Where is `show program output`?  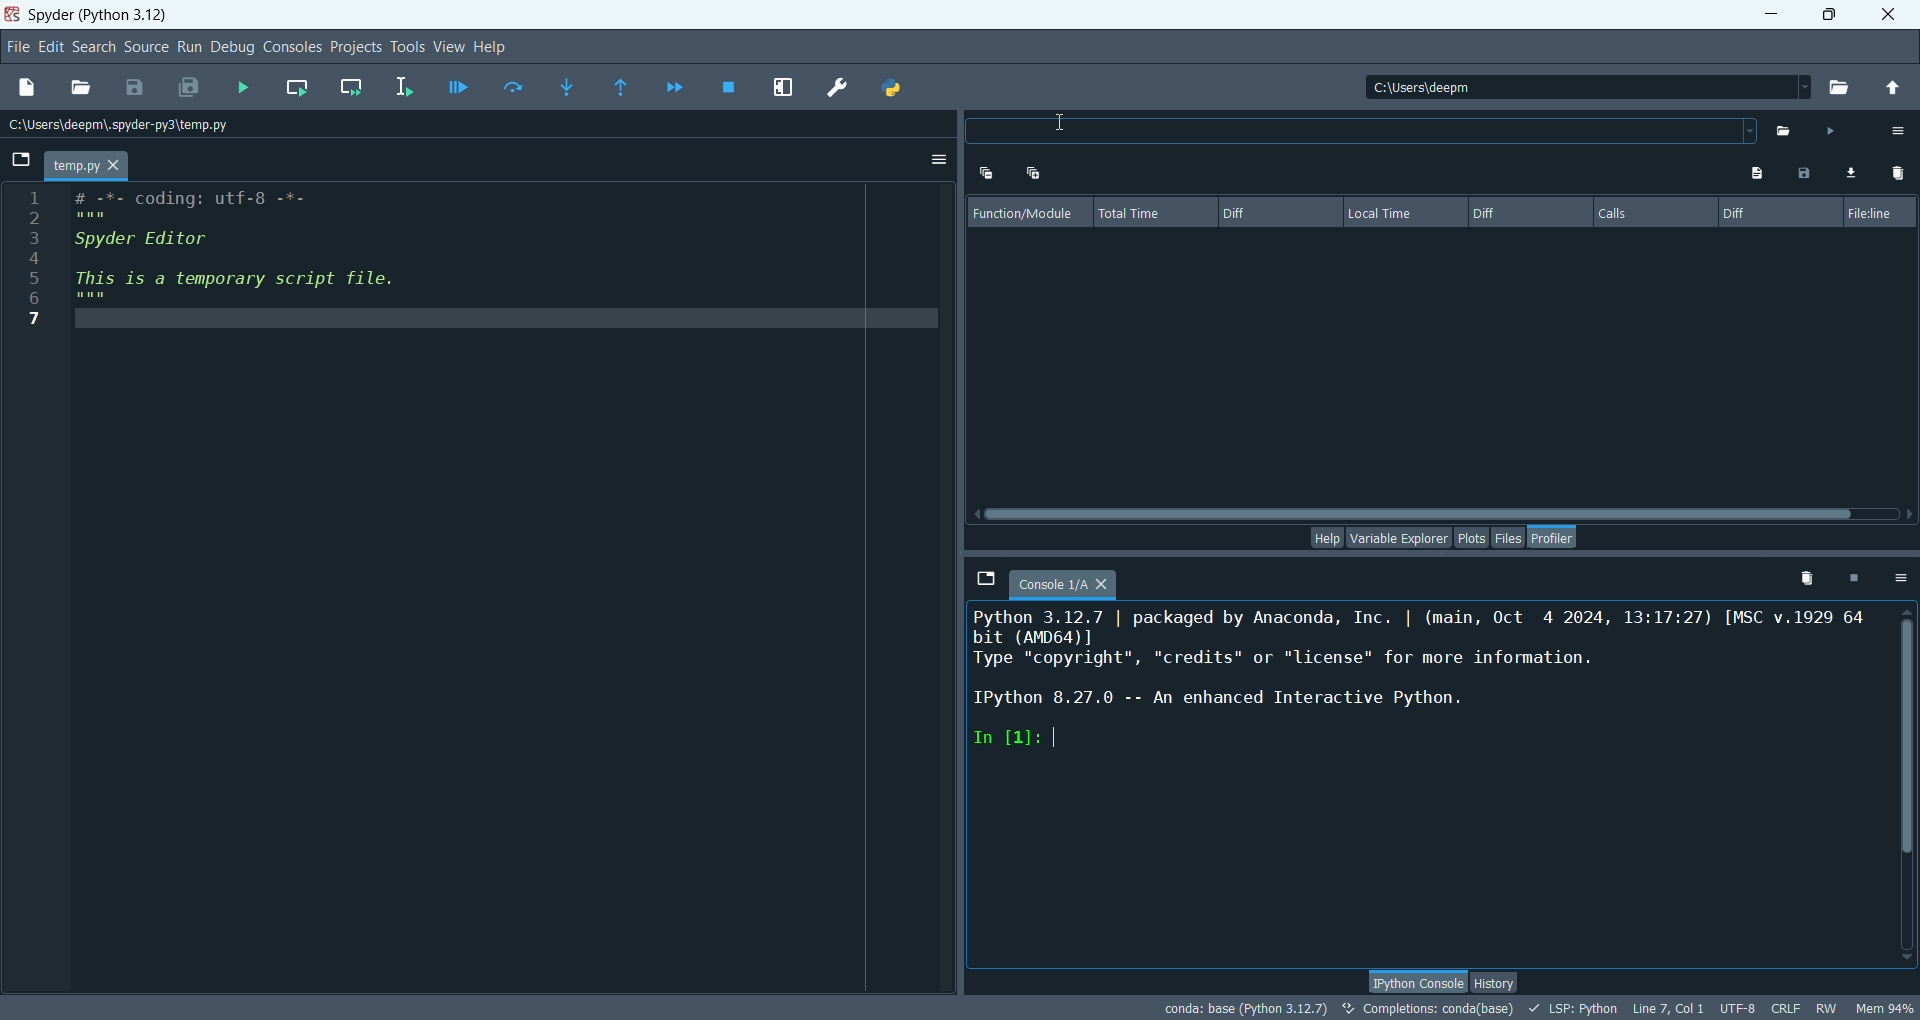
show program output is located at coordinates (1759, 172).